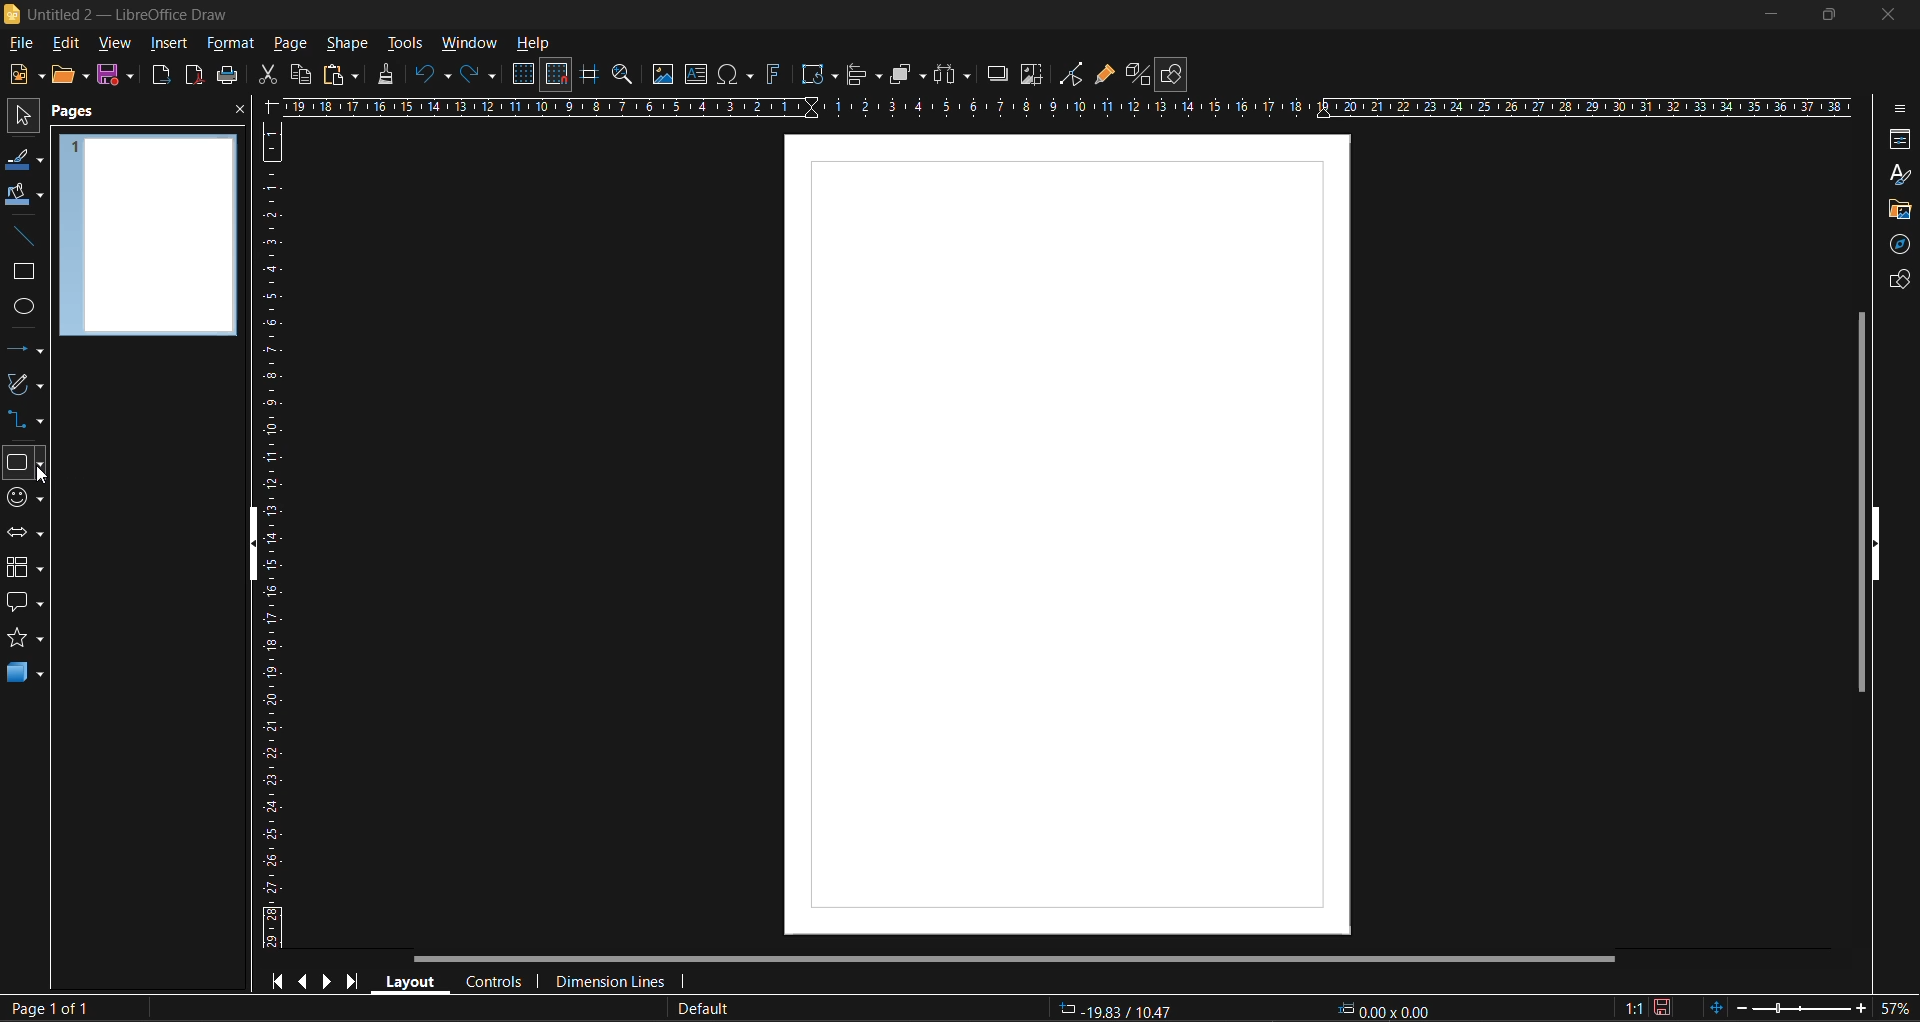 This screenshot has height=1022, width=1920. What do you see at coordinates (26, 382) in the screenshot?
I see `curves and polygons` at bounding box center [26, 382].